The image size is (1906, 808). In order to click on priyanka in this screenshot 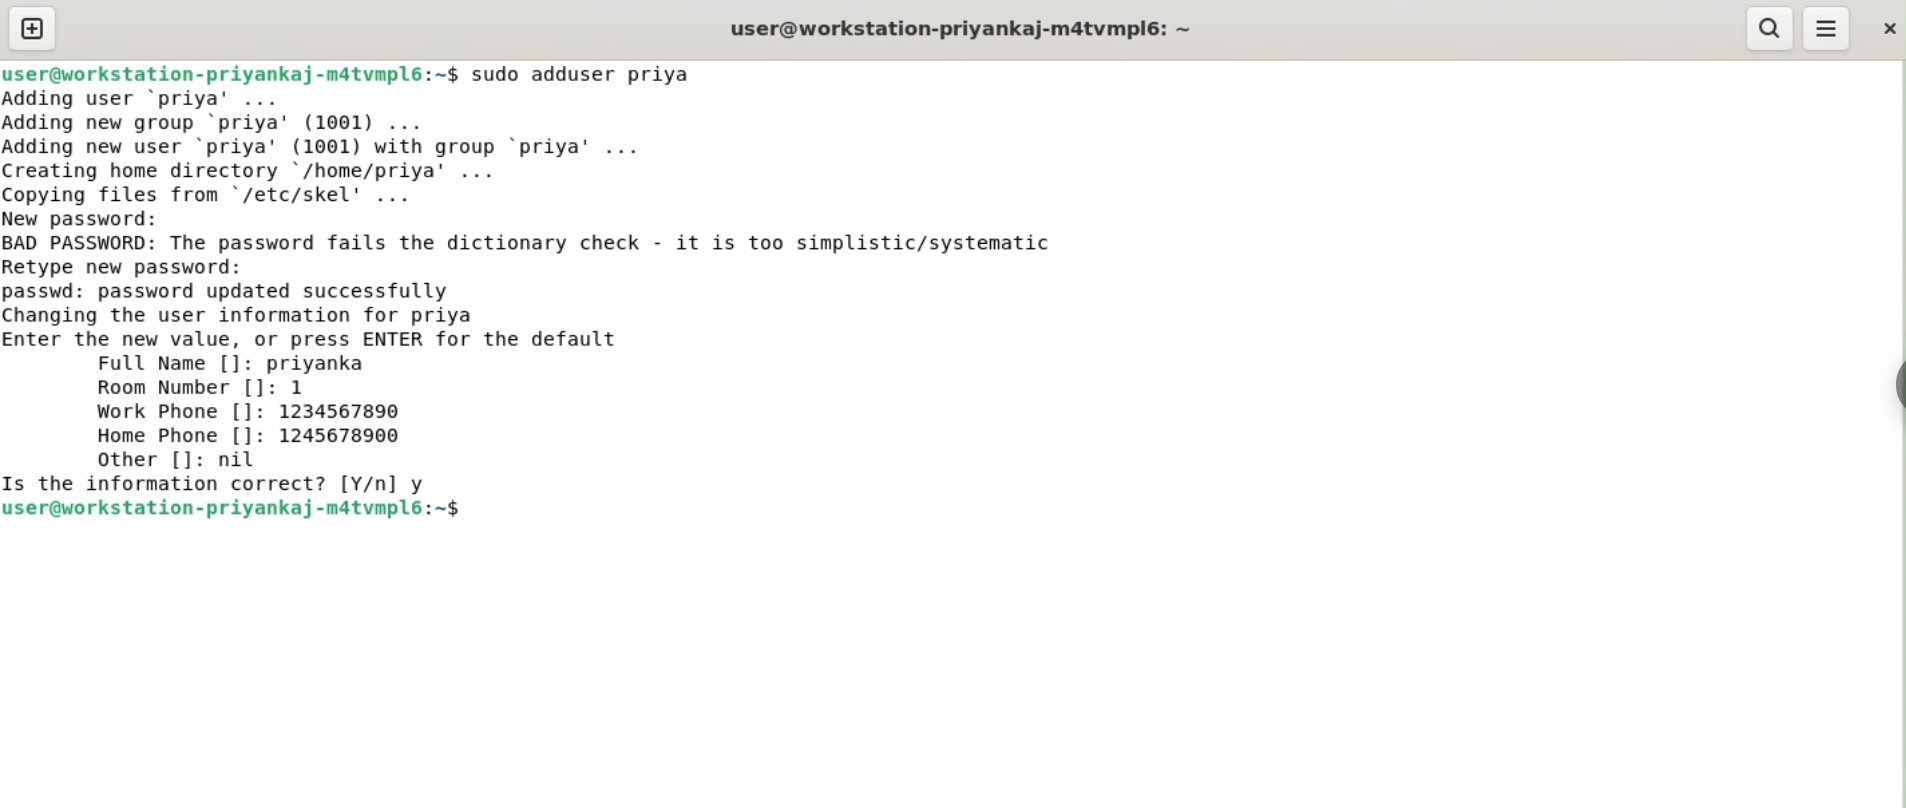, I will do `click(321, 363)`.